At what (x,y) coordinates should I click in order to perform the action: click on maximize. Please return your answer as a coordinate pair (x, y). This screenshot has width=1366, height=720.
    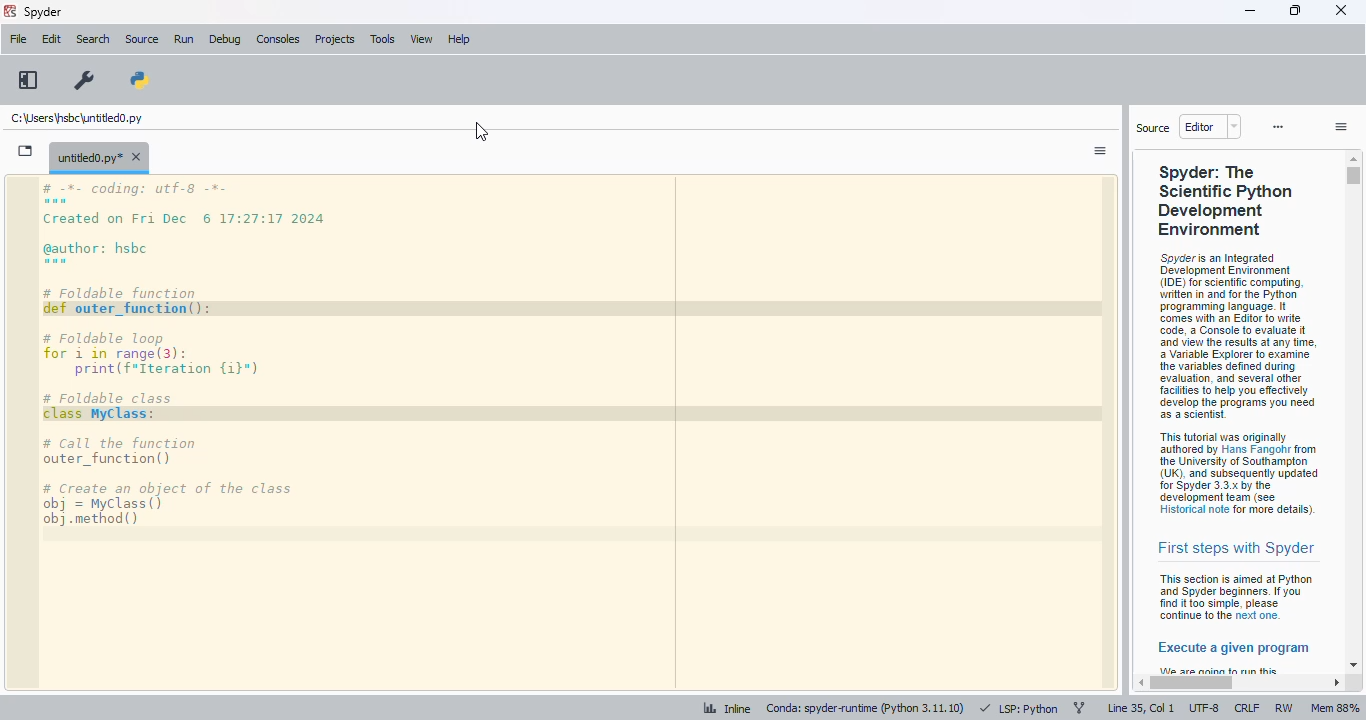
    Looking at the image, I should click on (1296, 10).